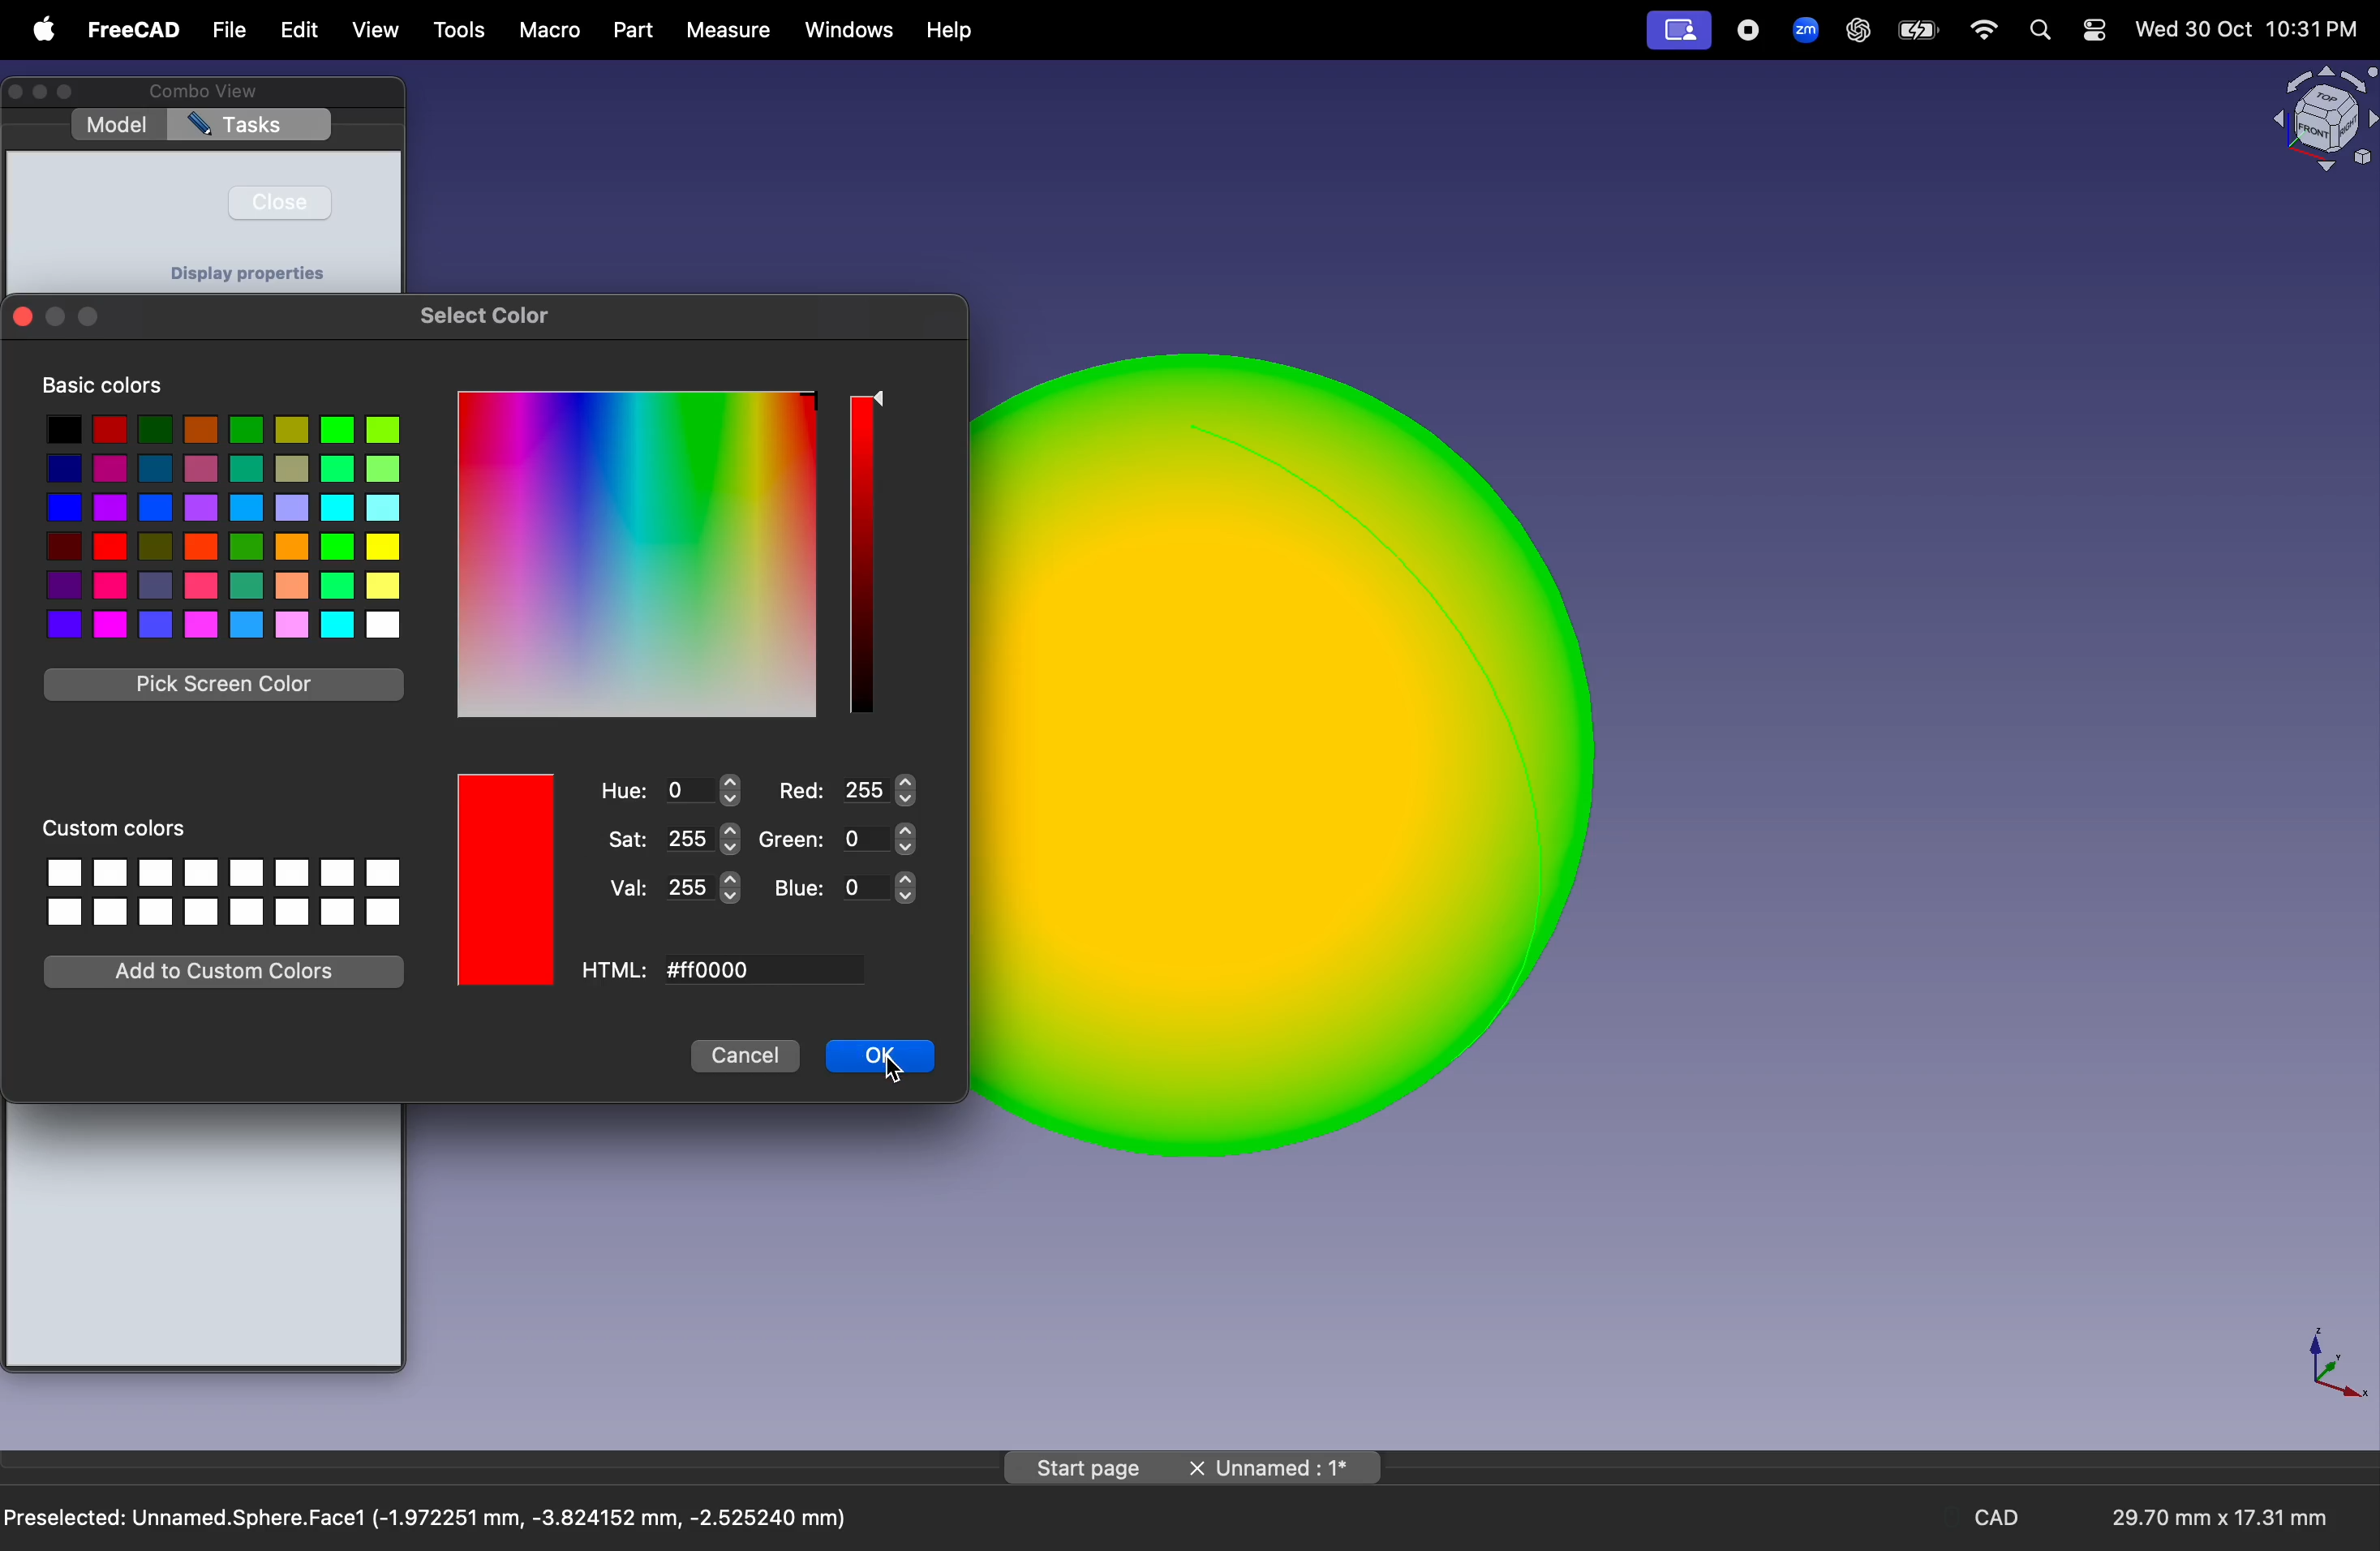 The width and height of the screenshot is (2380, 1551). I want to click on add custom color, so click(230, 969).